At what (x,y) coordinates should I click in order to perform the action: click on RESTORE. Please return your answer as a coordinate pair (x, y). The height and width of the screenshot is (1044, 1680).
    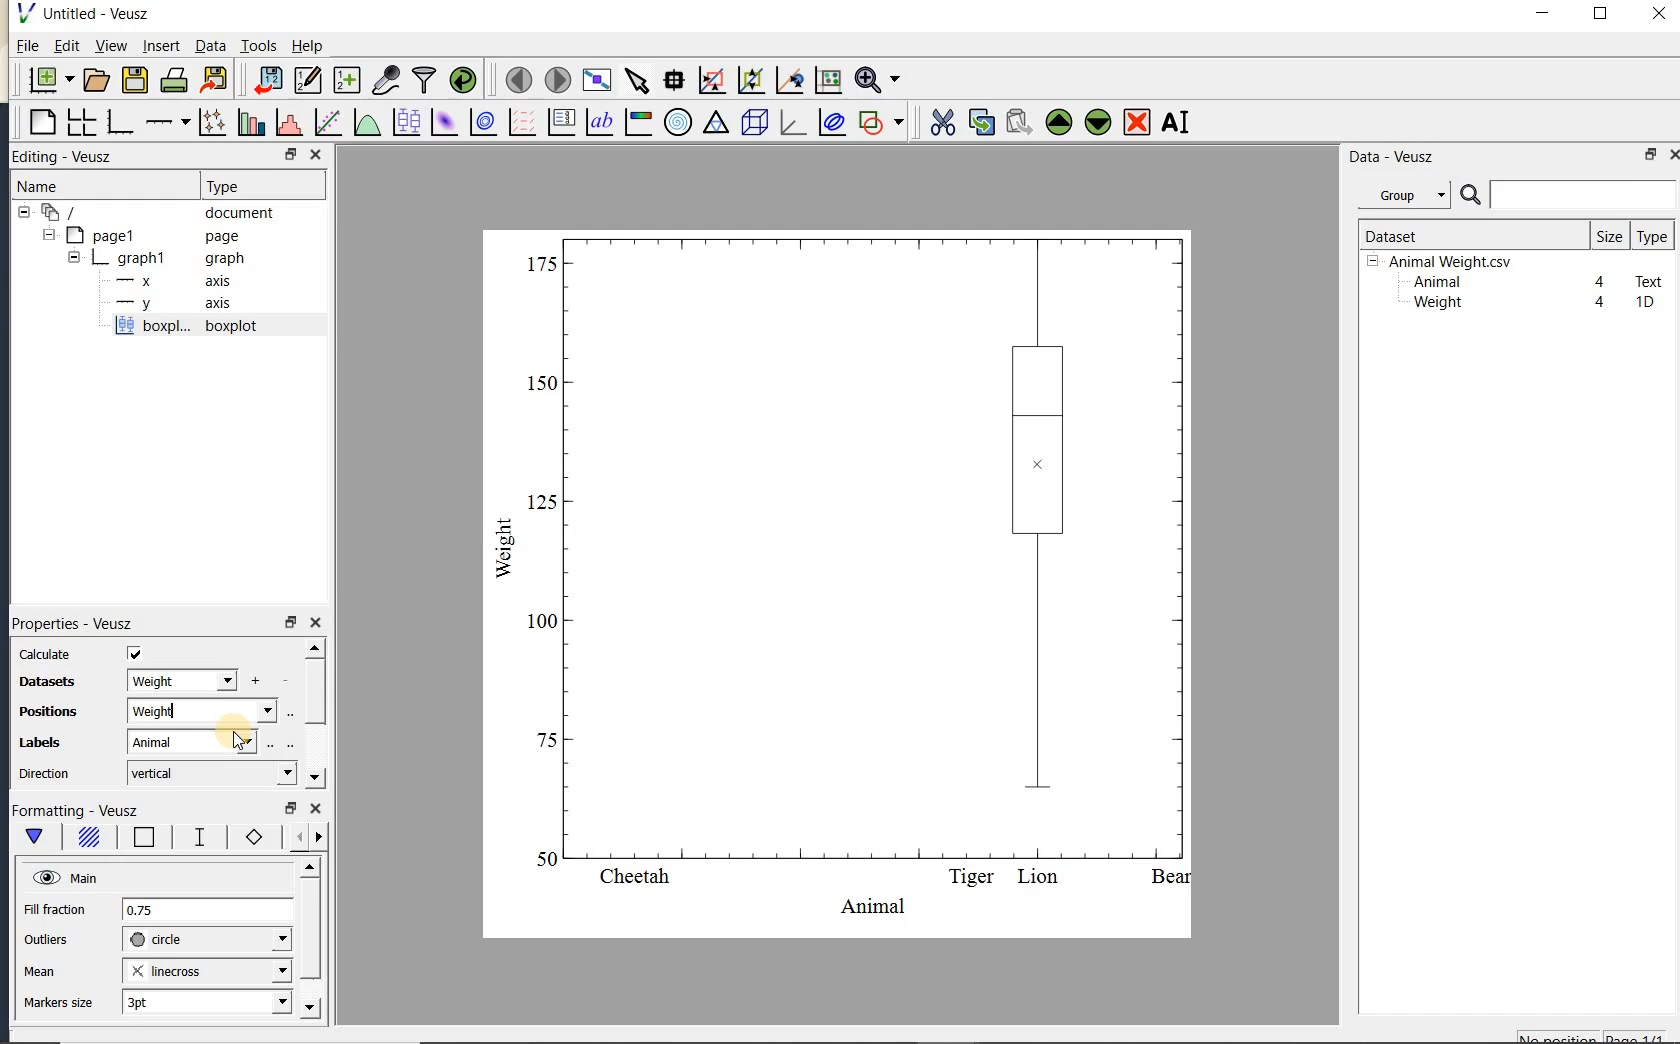
    Looking at the image, I should click on (287, 151).